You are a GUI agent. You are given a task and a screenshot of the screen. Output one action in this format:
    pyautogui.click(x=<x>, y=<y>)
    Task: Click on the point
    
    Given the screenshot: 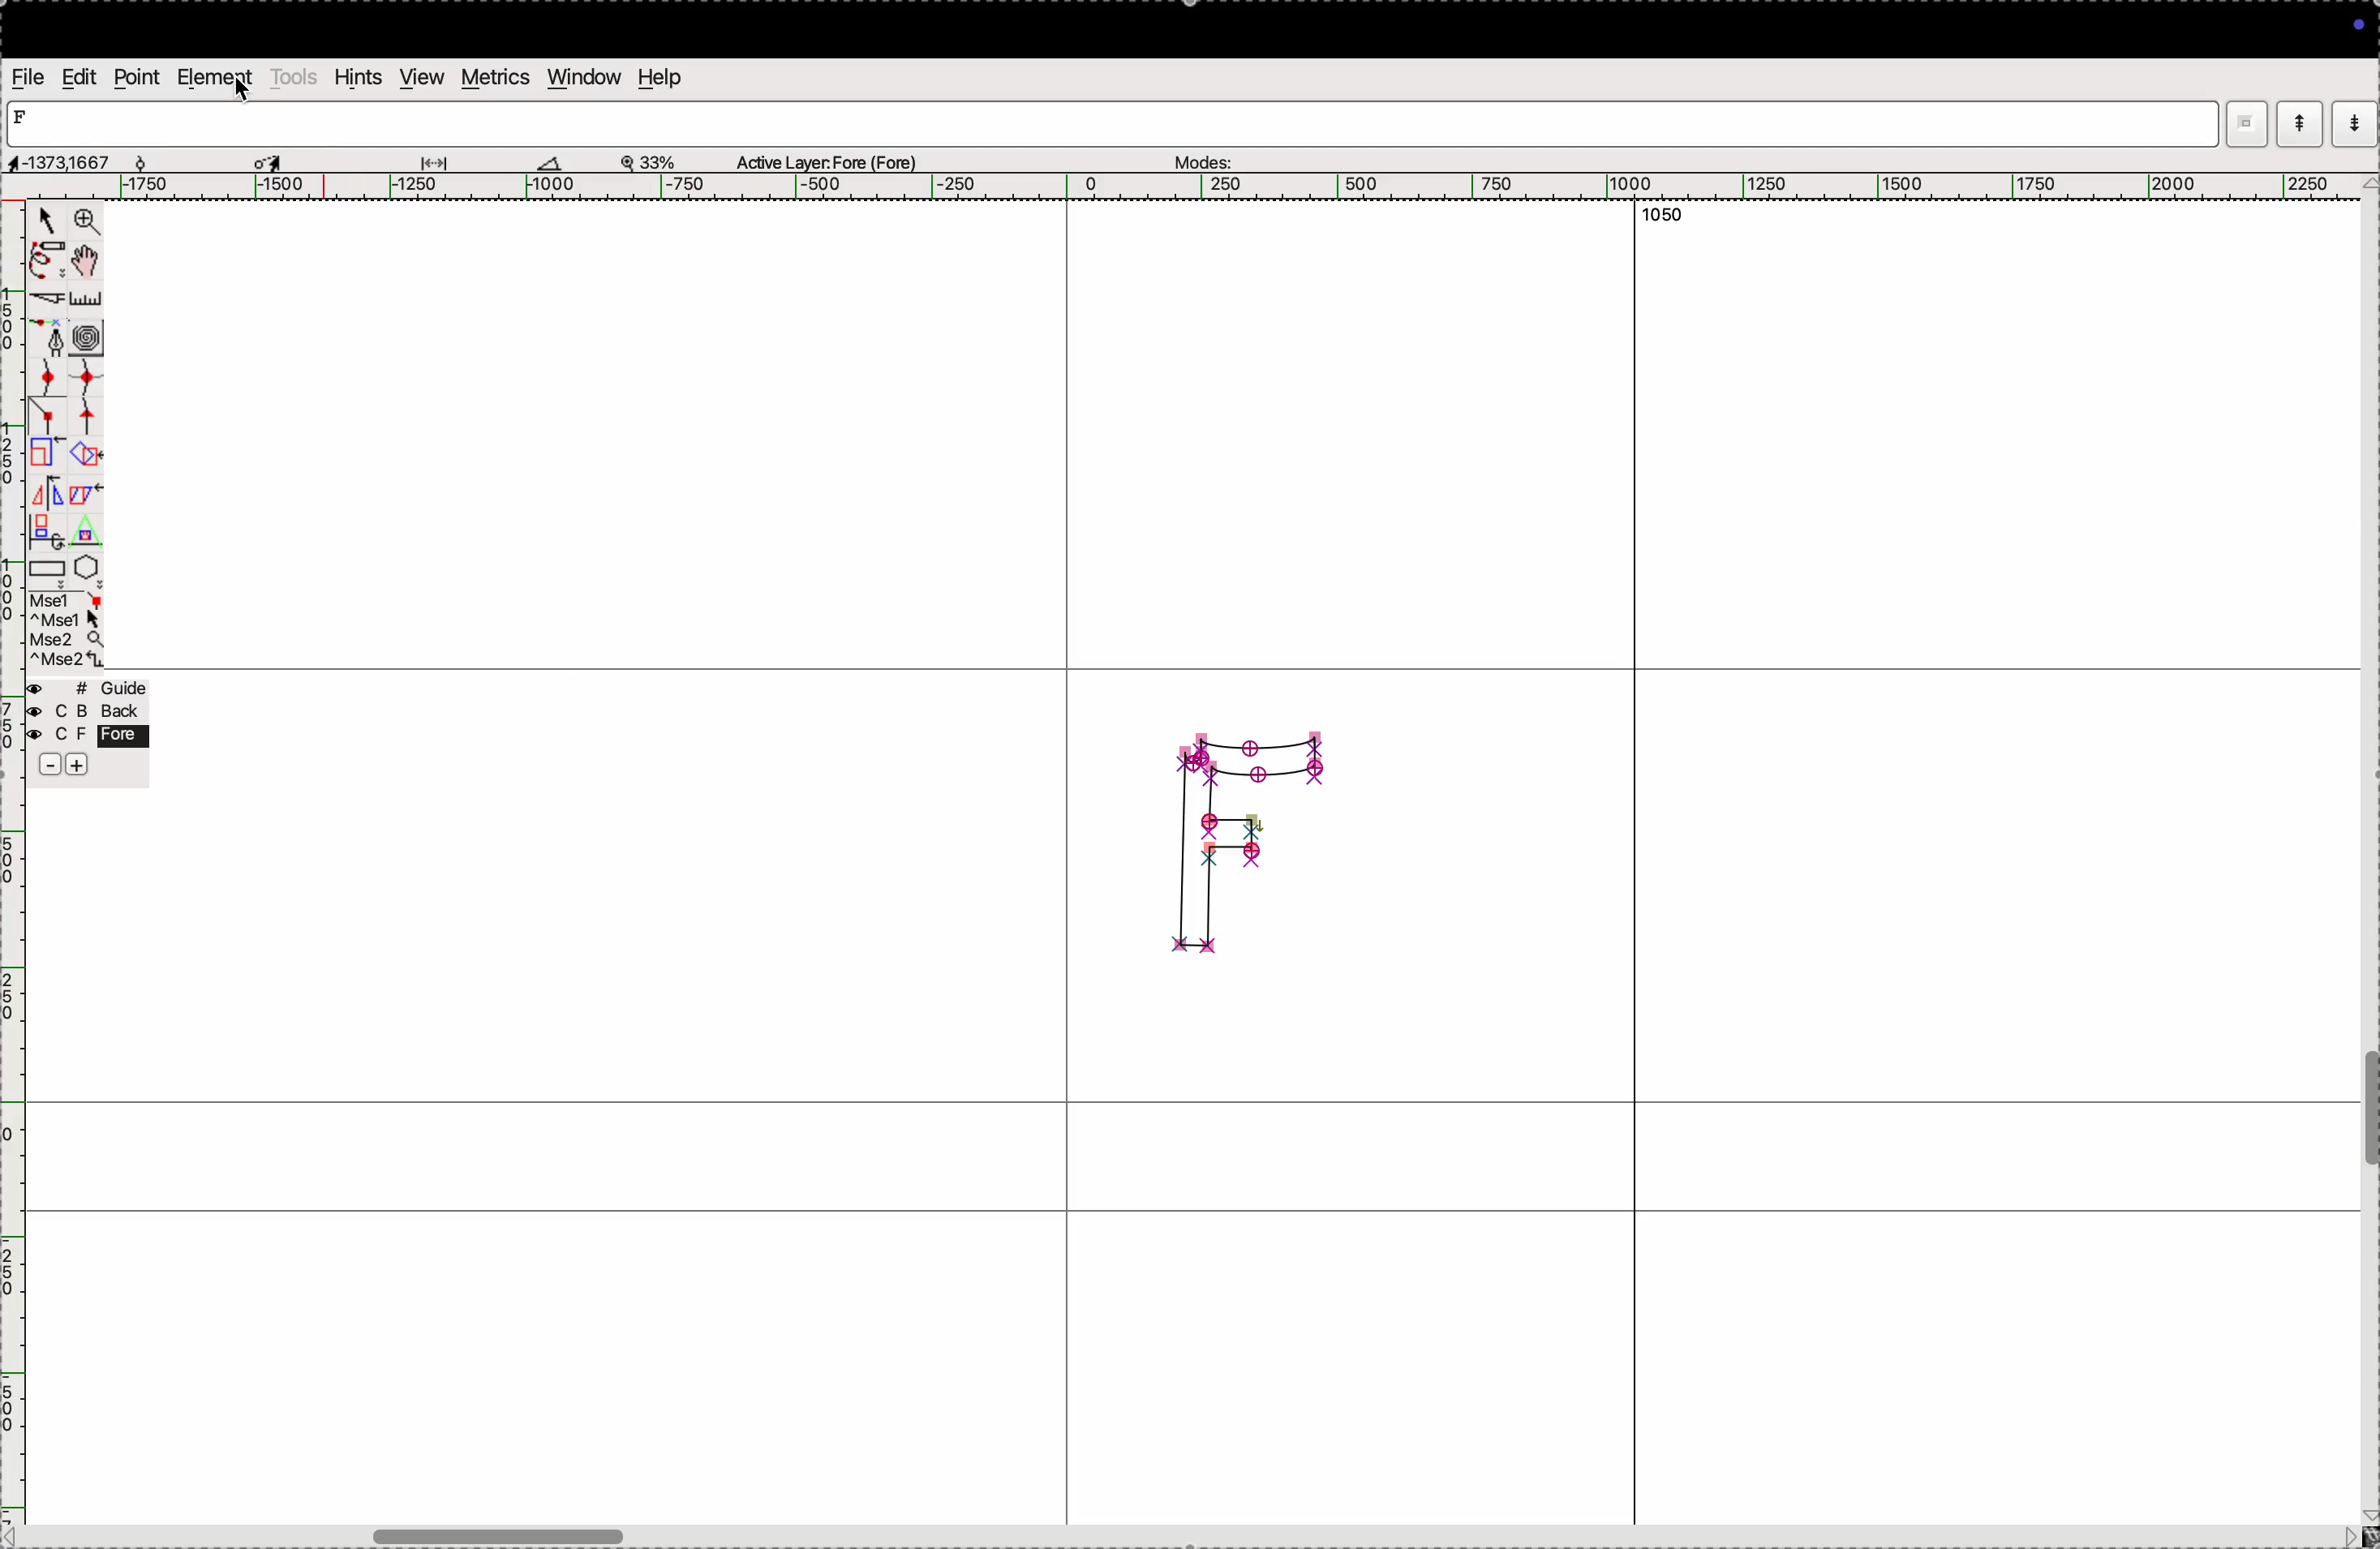 What is the action you would take?
    pyautogui.click(x=136, y=80)
    